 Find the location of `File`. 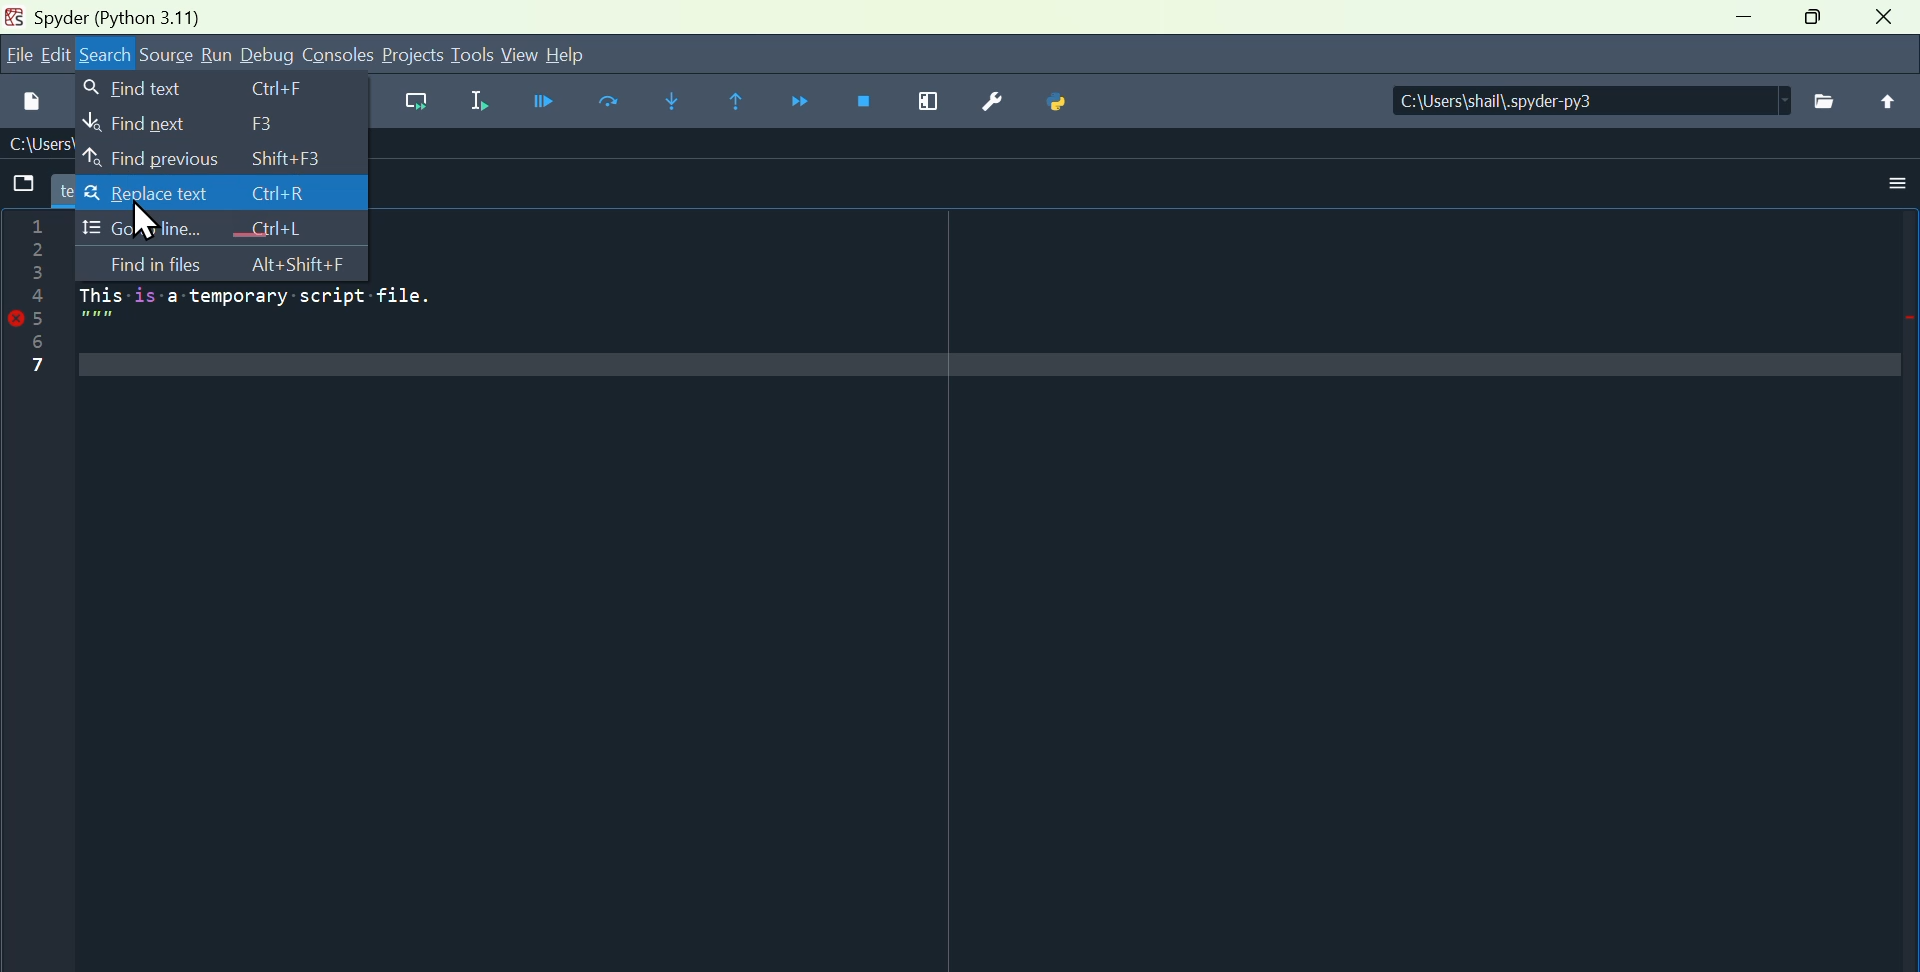

File is located at coordinates (1819, 98).